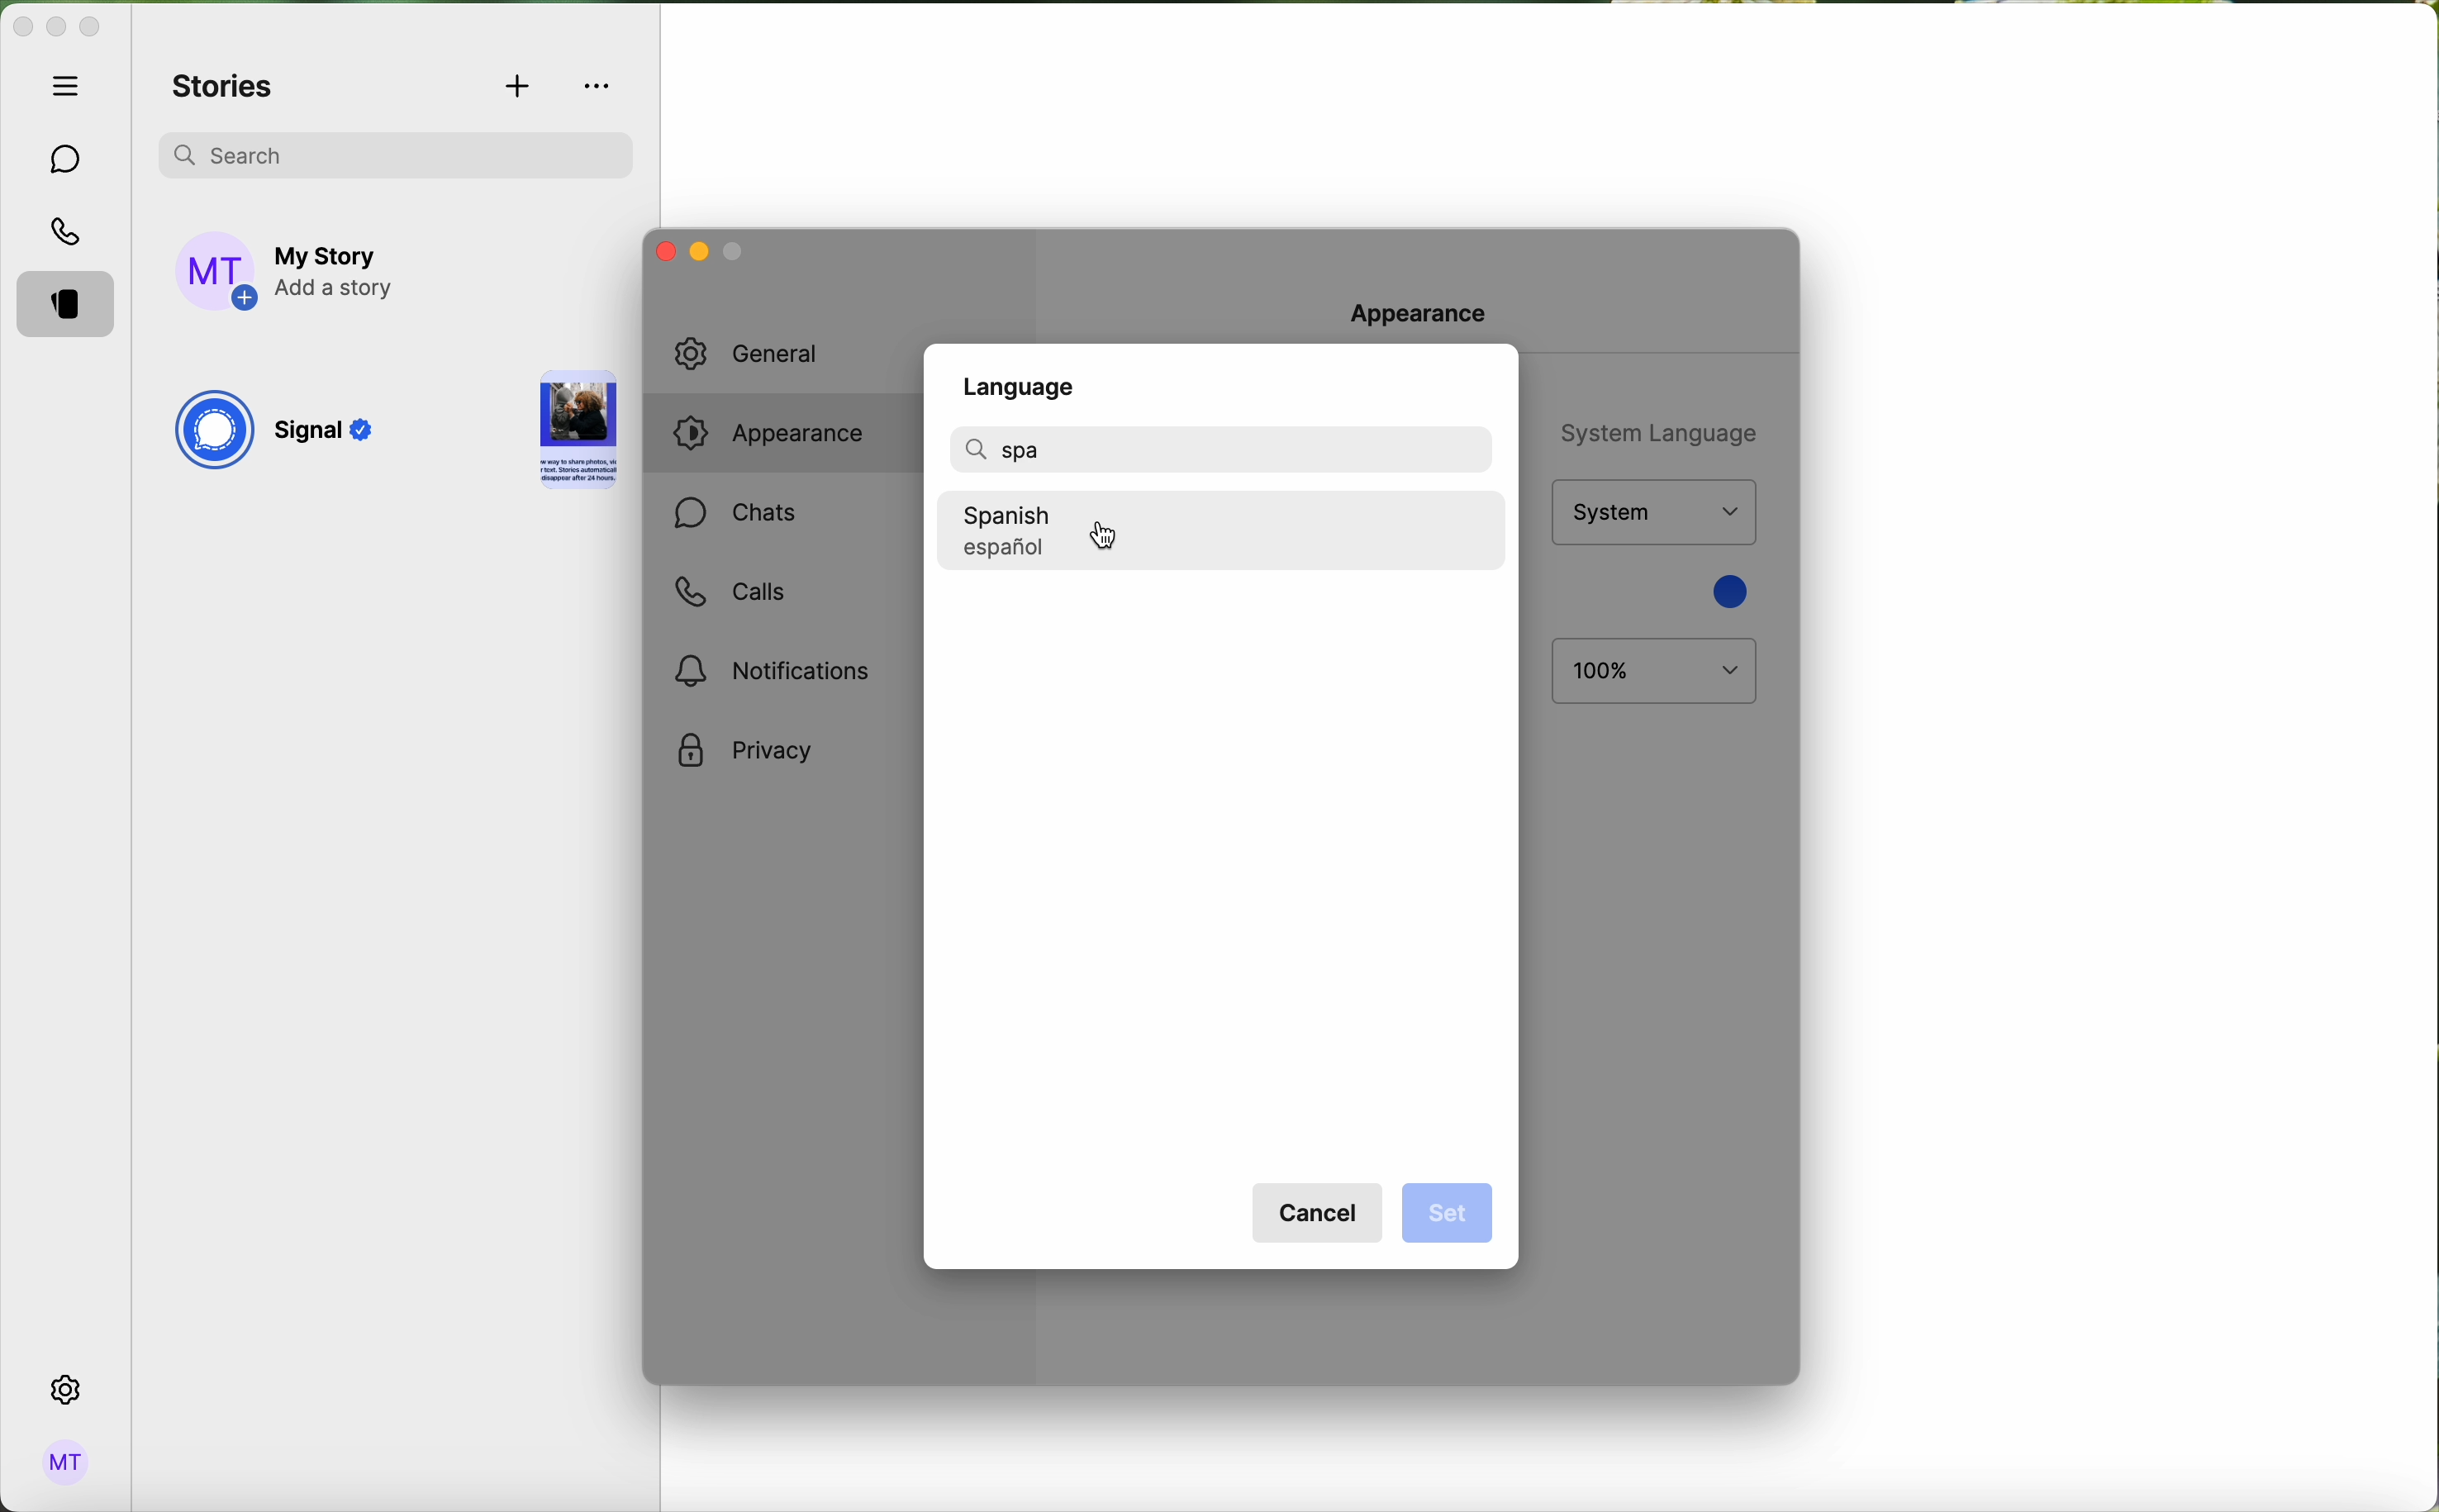 This screenshot has width=2439, height=1512. I want to click on close Signal, so click(21, 28).